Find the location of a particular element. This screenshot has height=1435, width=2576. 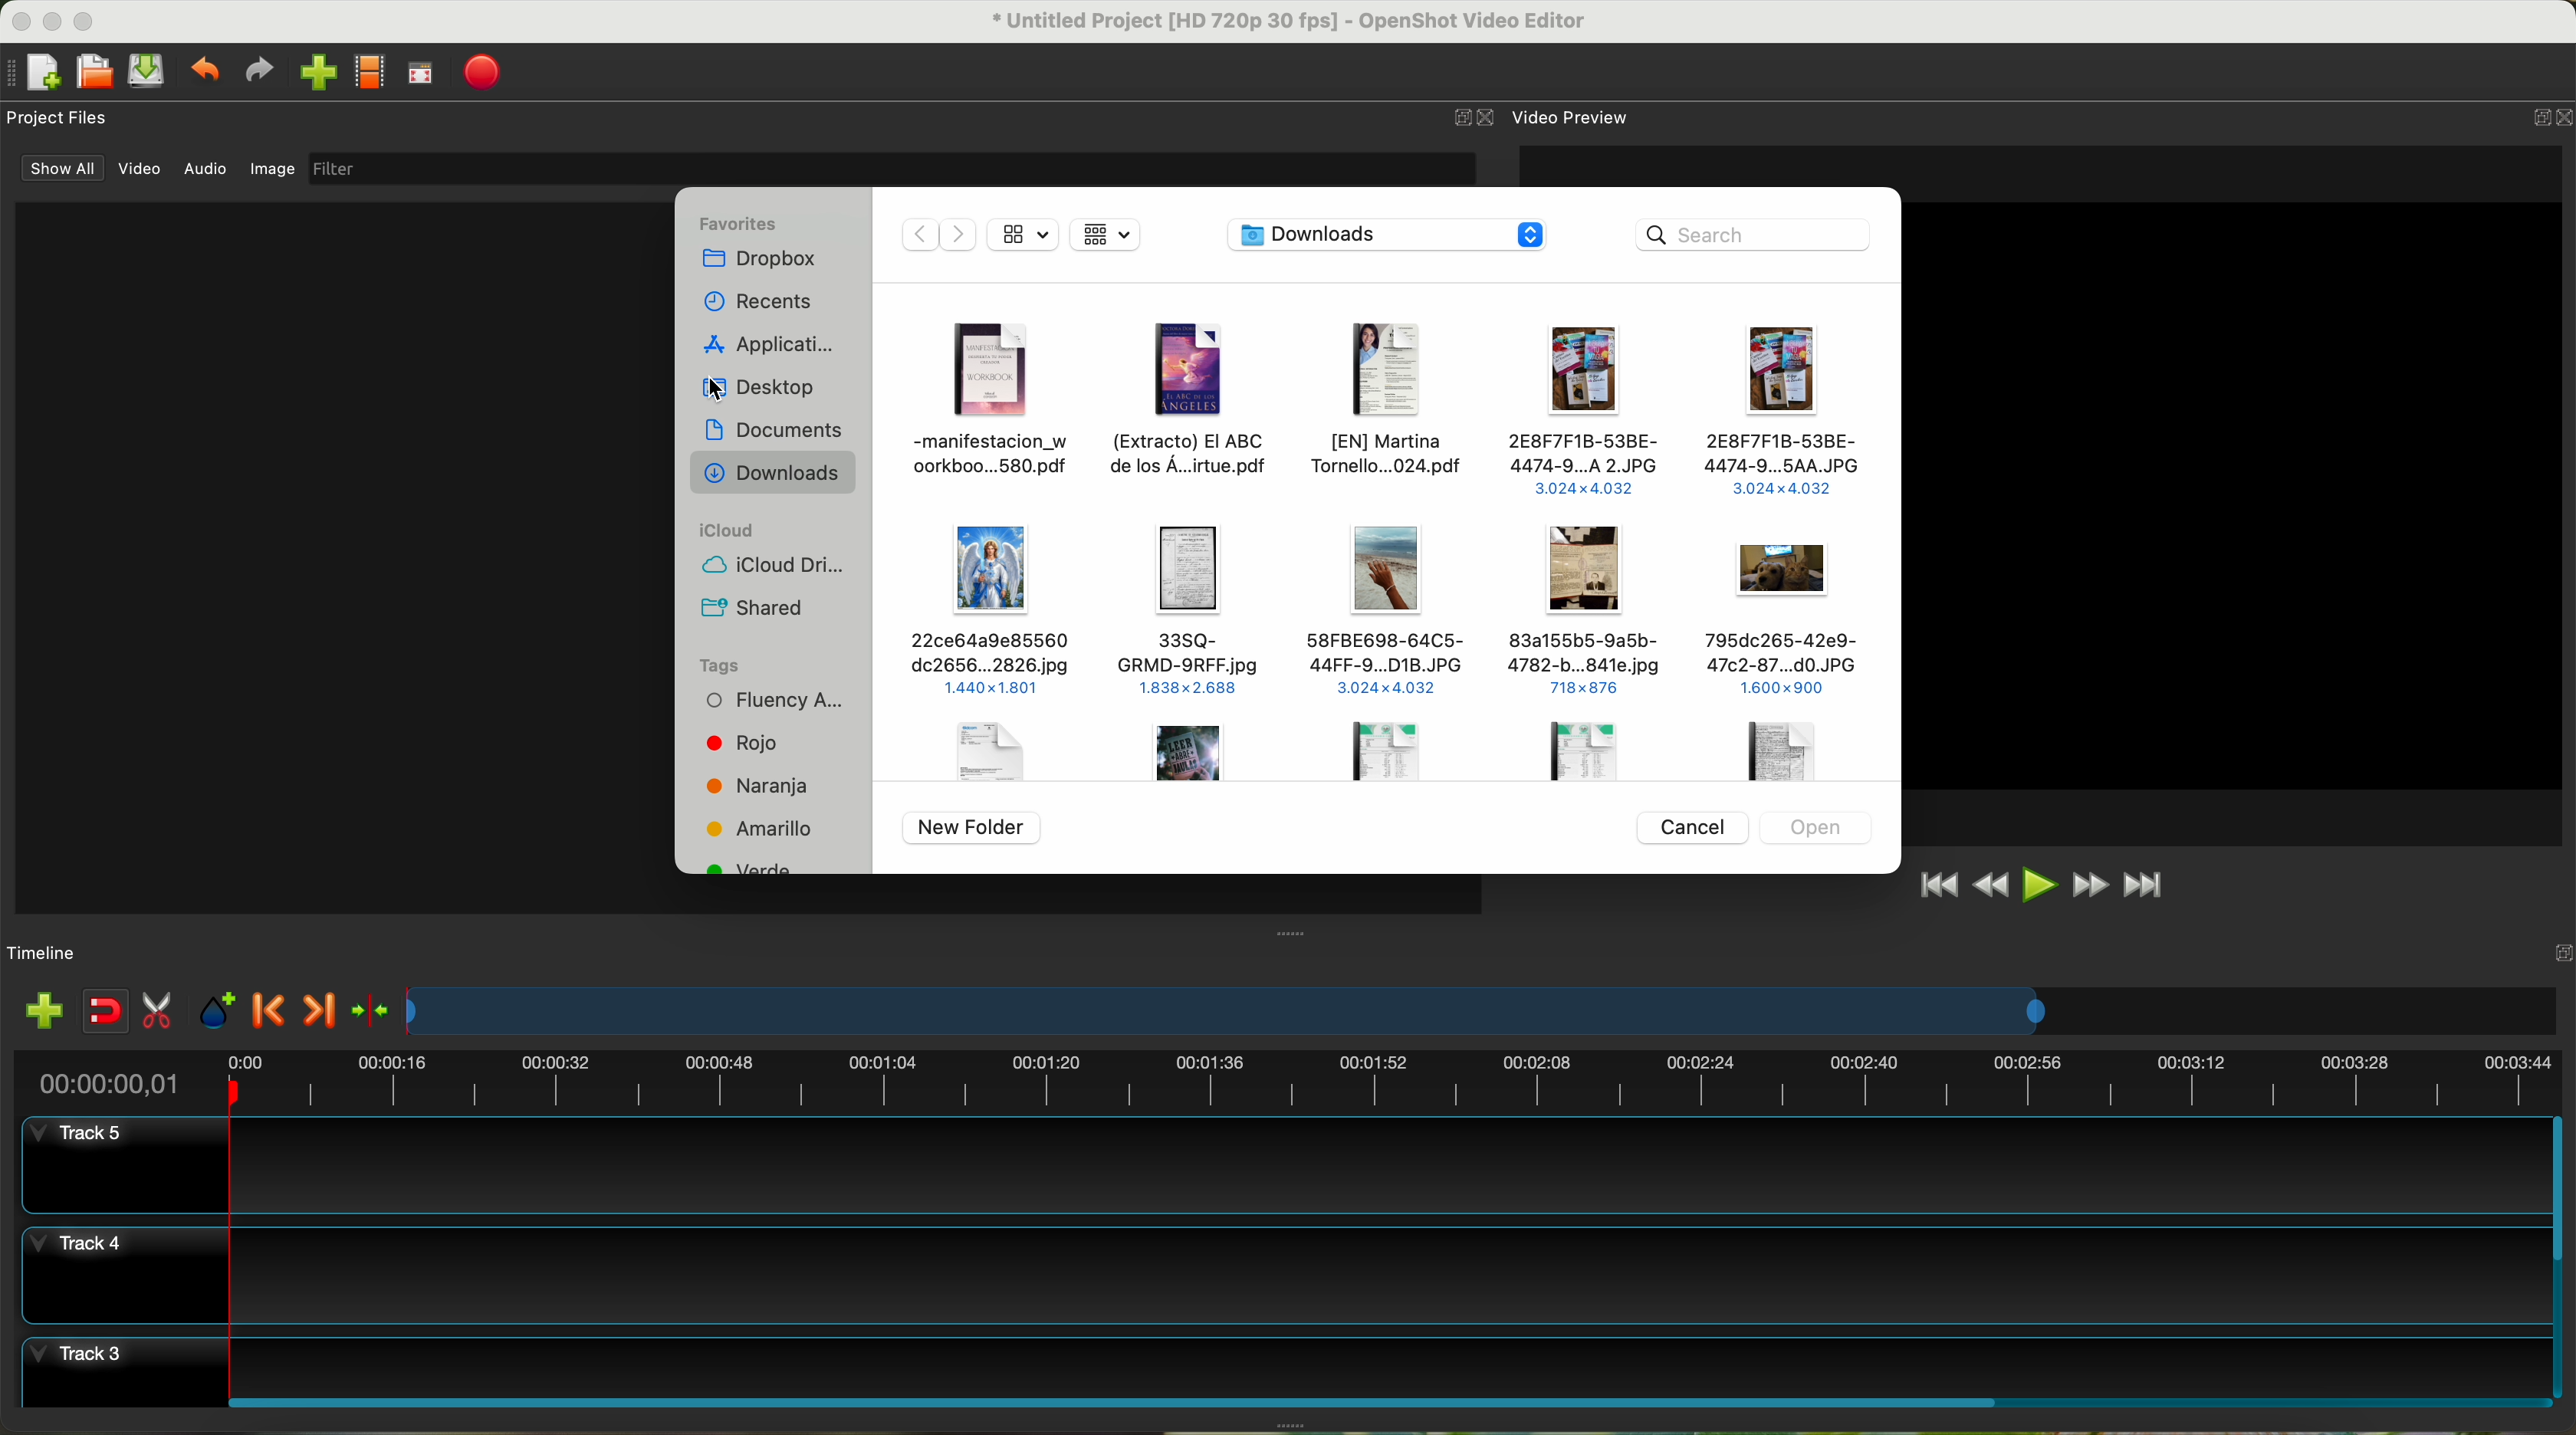

close is located at coordinates (2547, 121).